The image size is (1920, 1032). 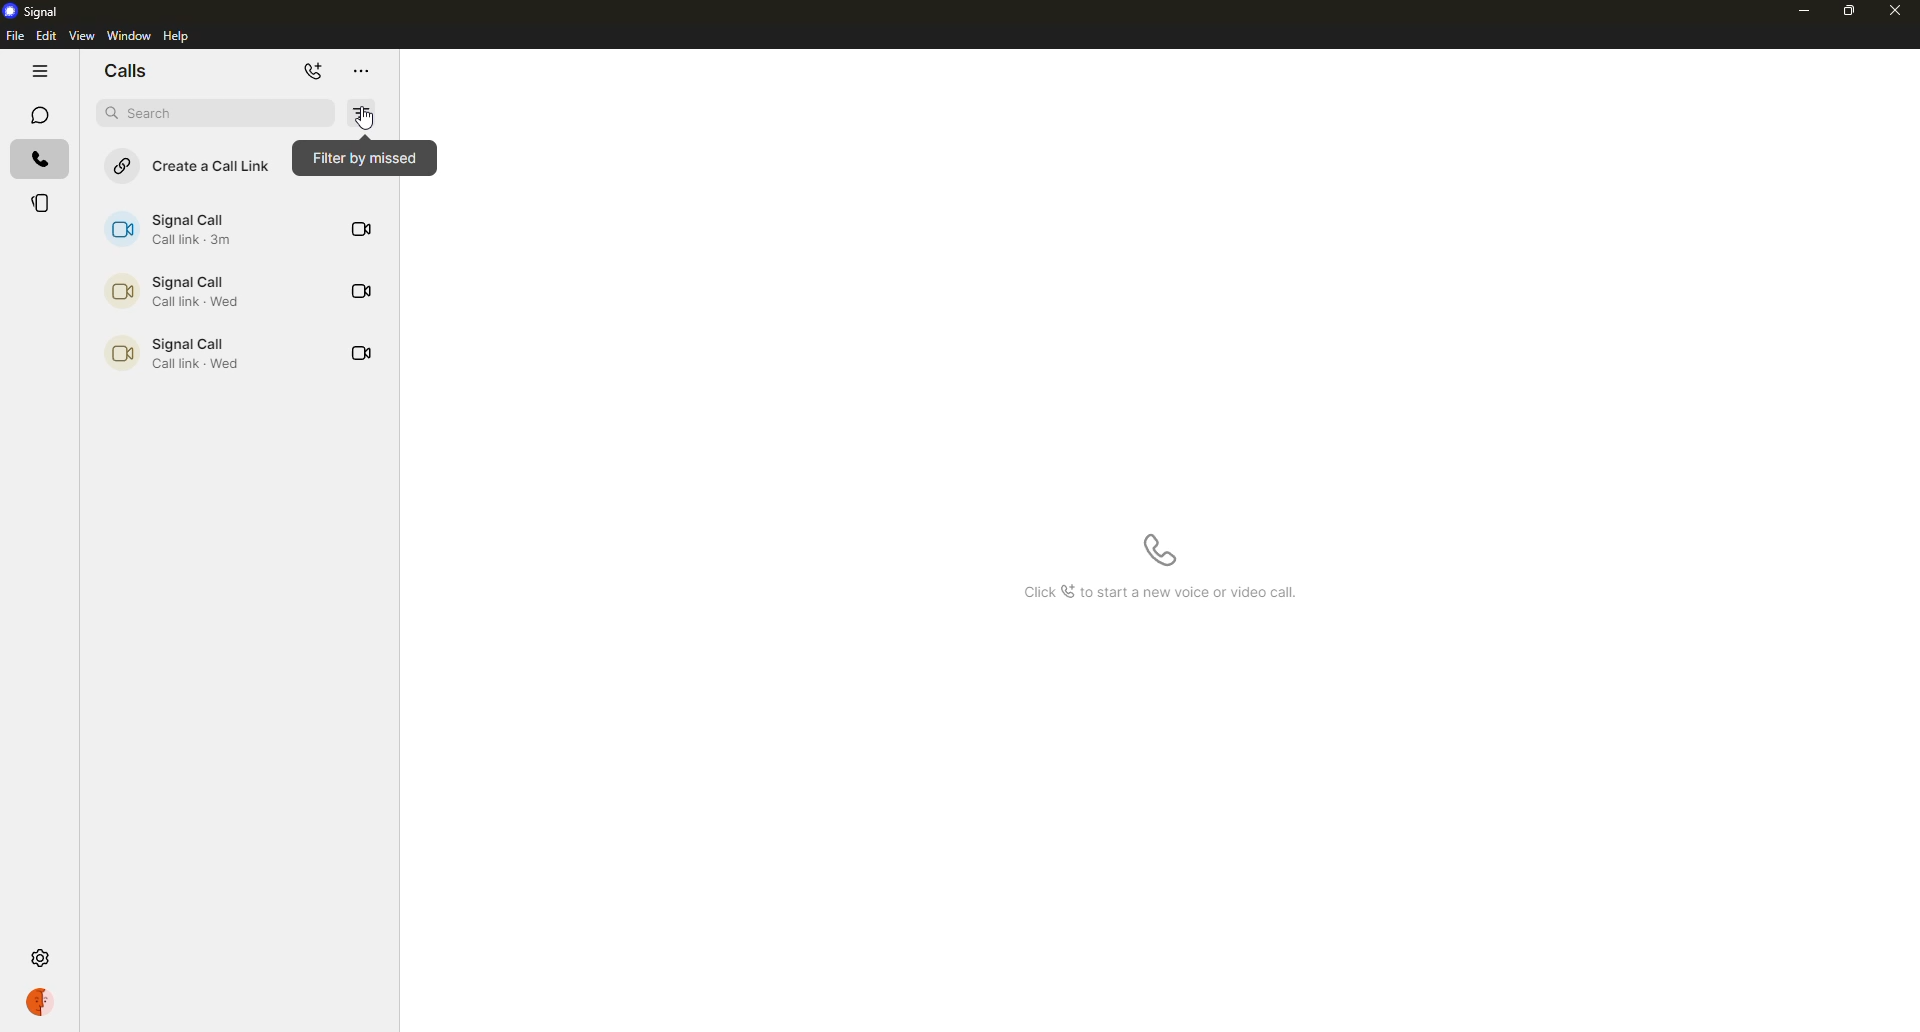 I want to click on video, so click(x=363, y=291).